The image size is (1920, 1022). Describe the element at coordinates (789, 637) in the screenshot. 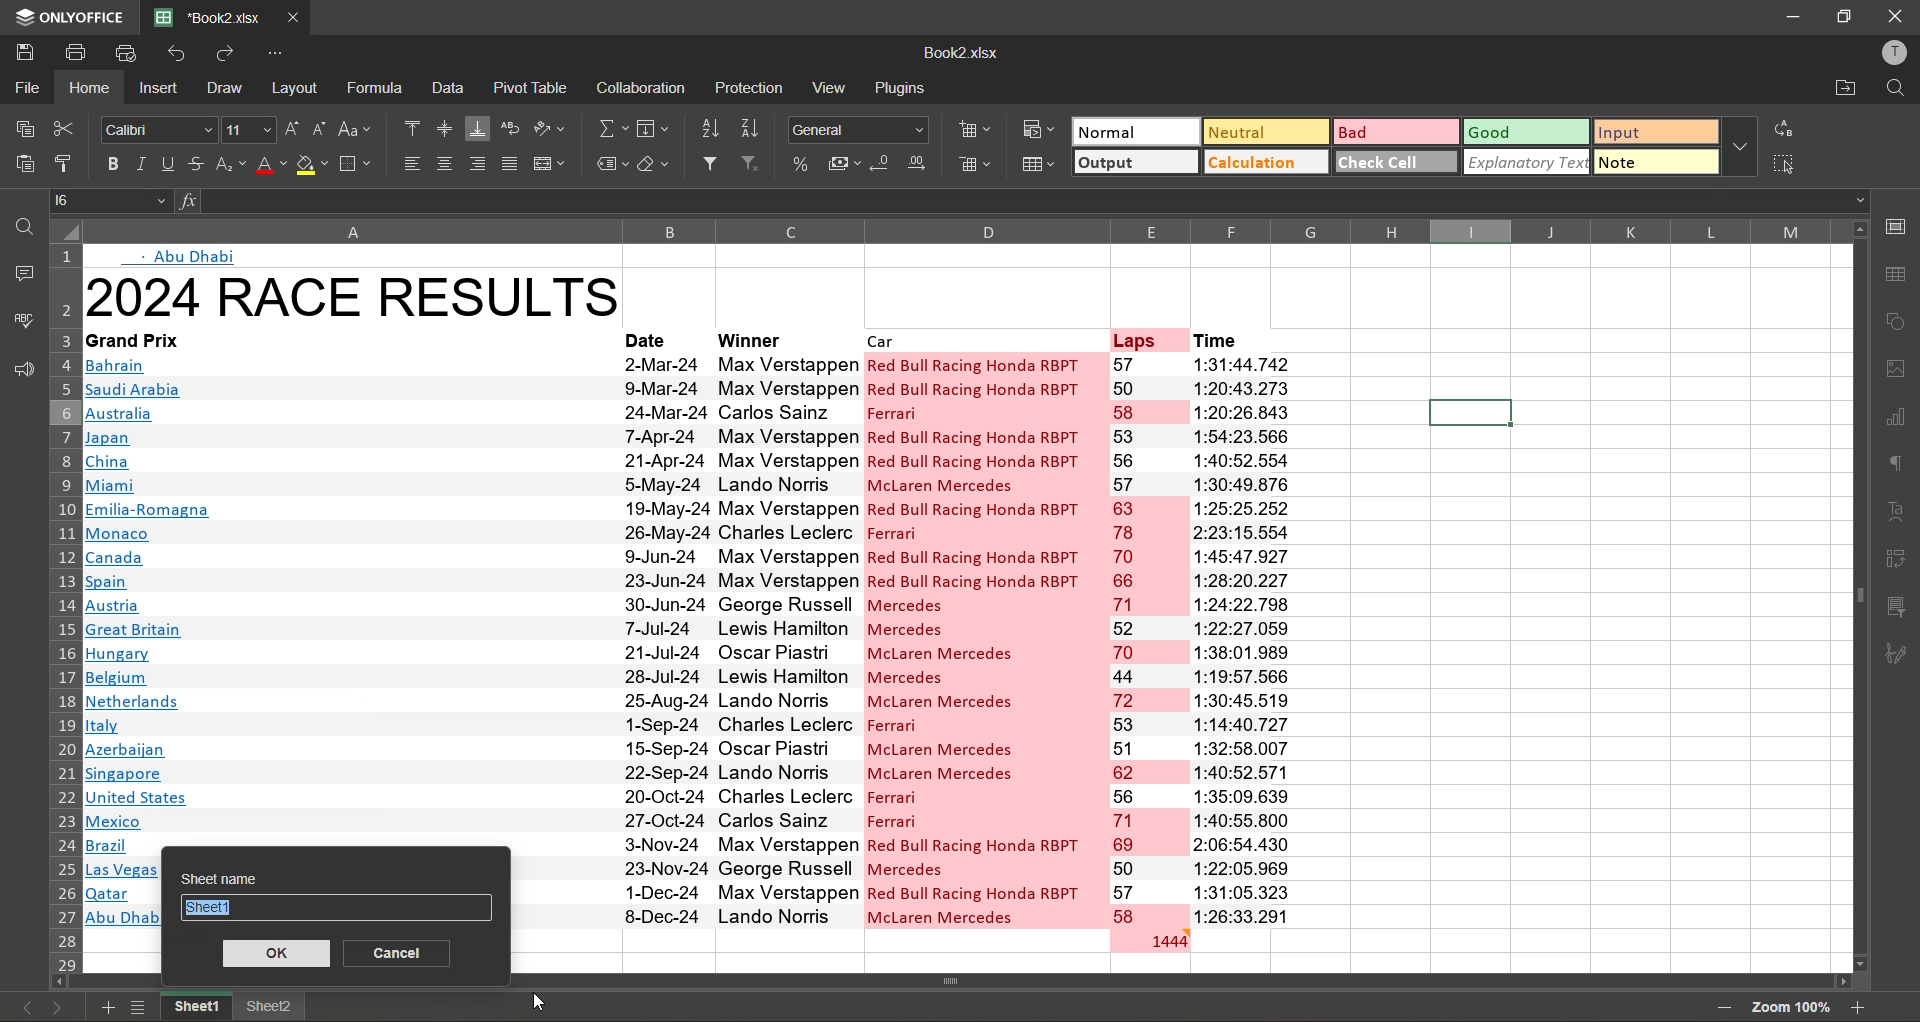

I see `winner name` at that location.